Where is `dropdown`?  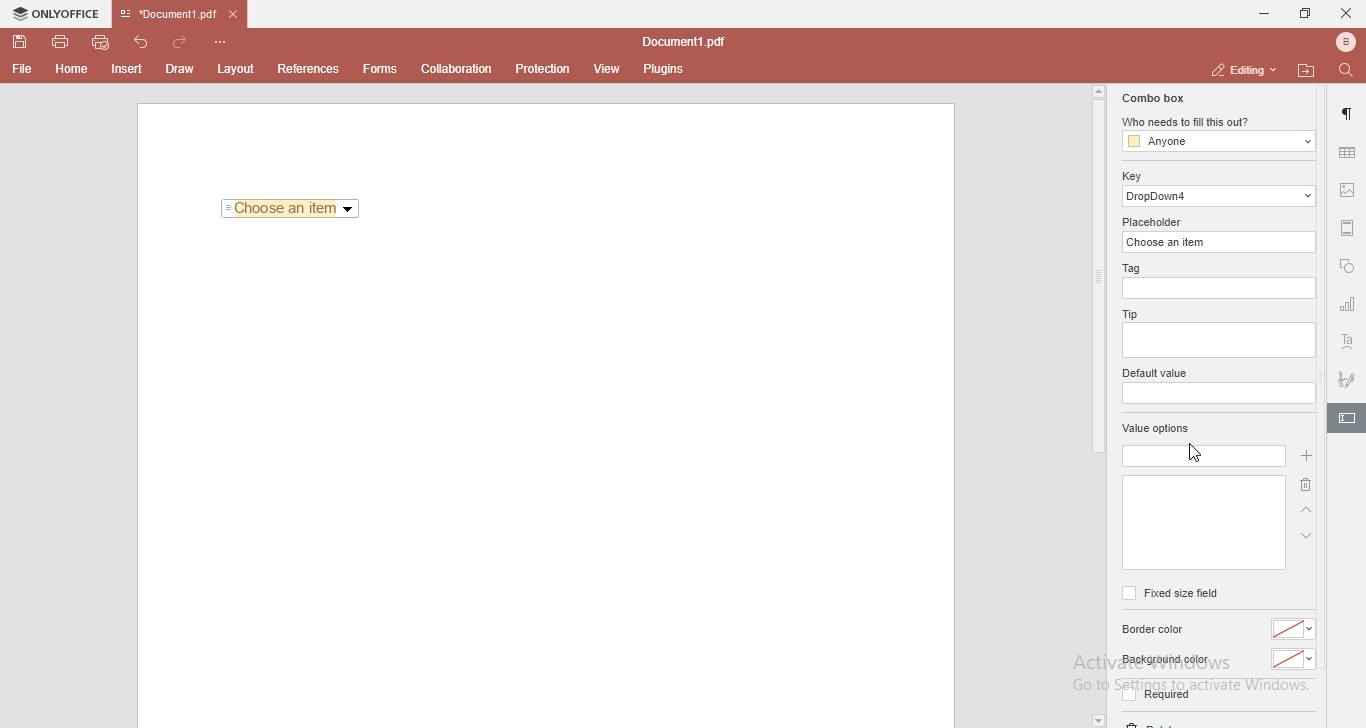 dropdown is located at coordinates (1097, 720).